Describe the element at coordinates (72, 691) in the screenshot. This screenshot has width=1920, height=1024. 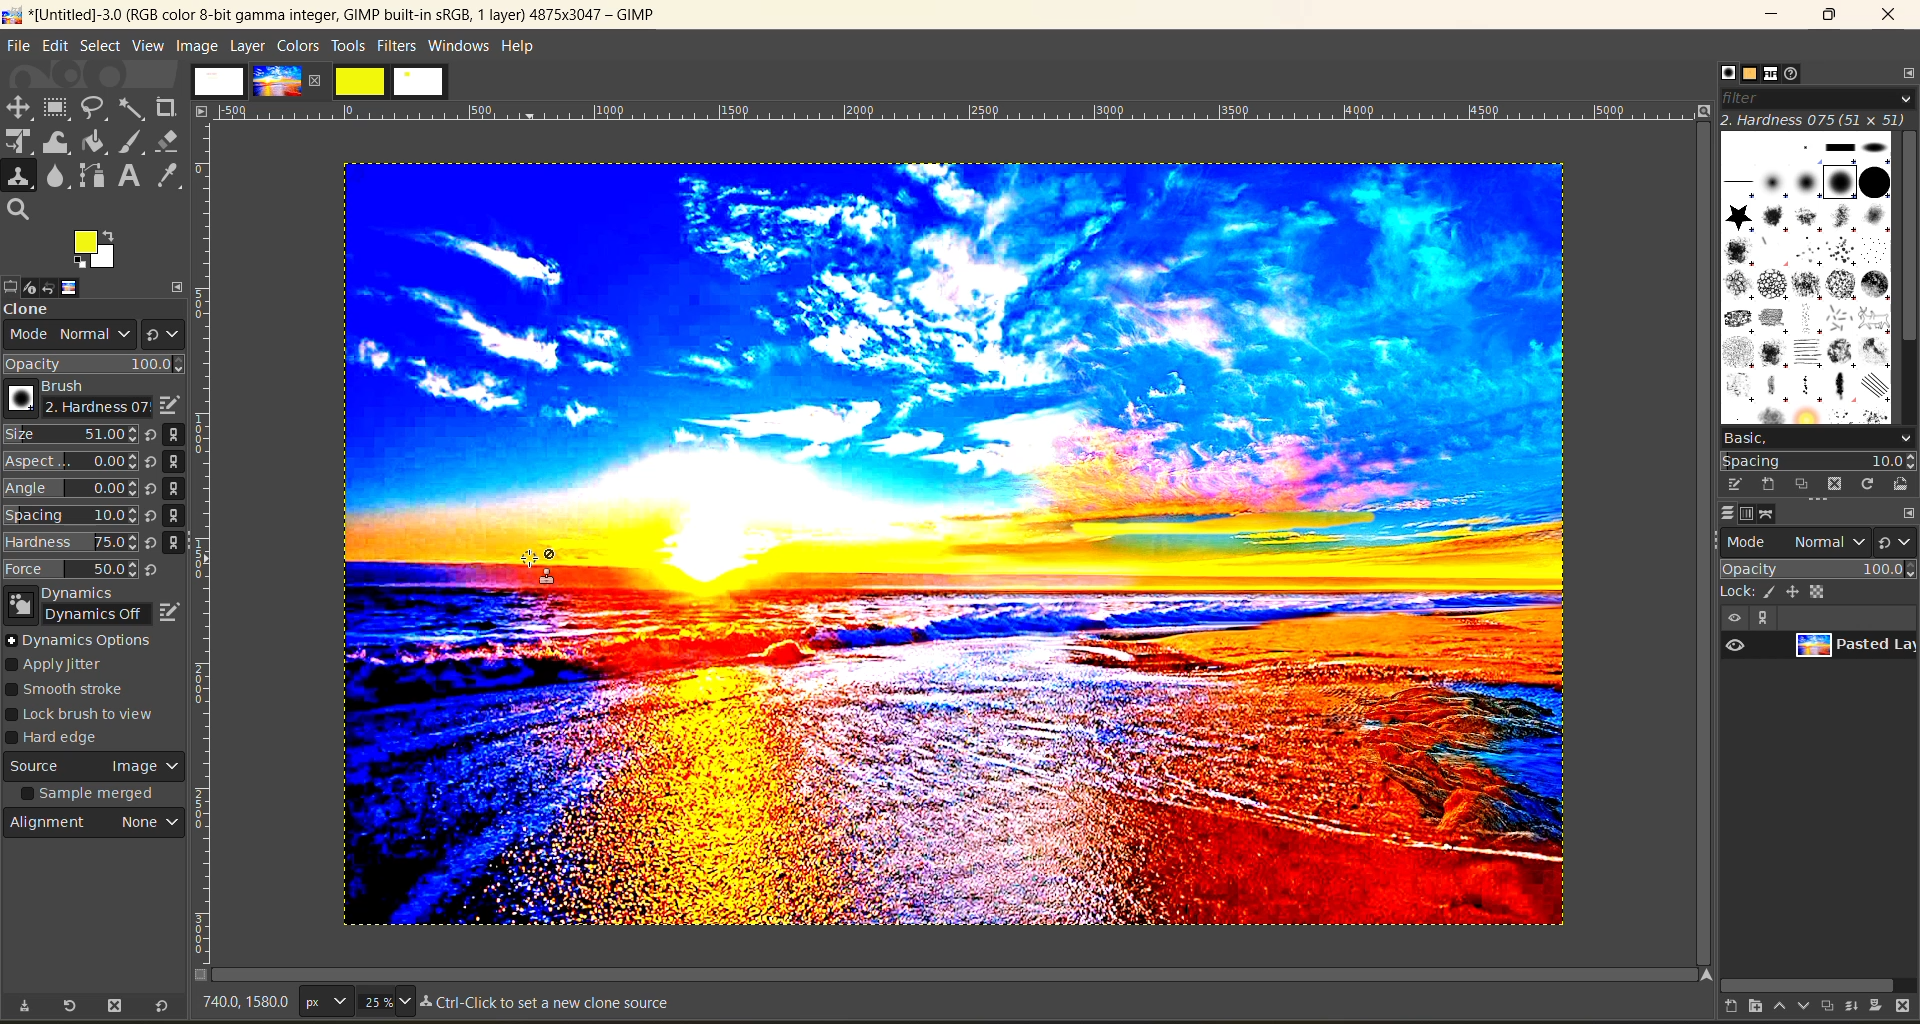
I see `smooth stroke` at that location.